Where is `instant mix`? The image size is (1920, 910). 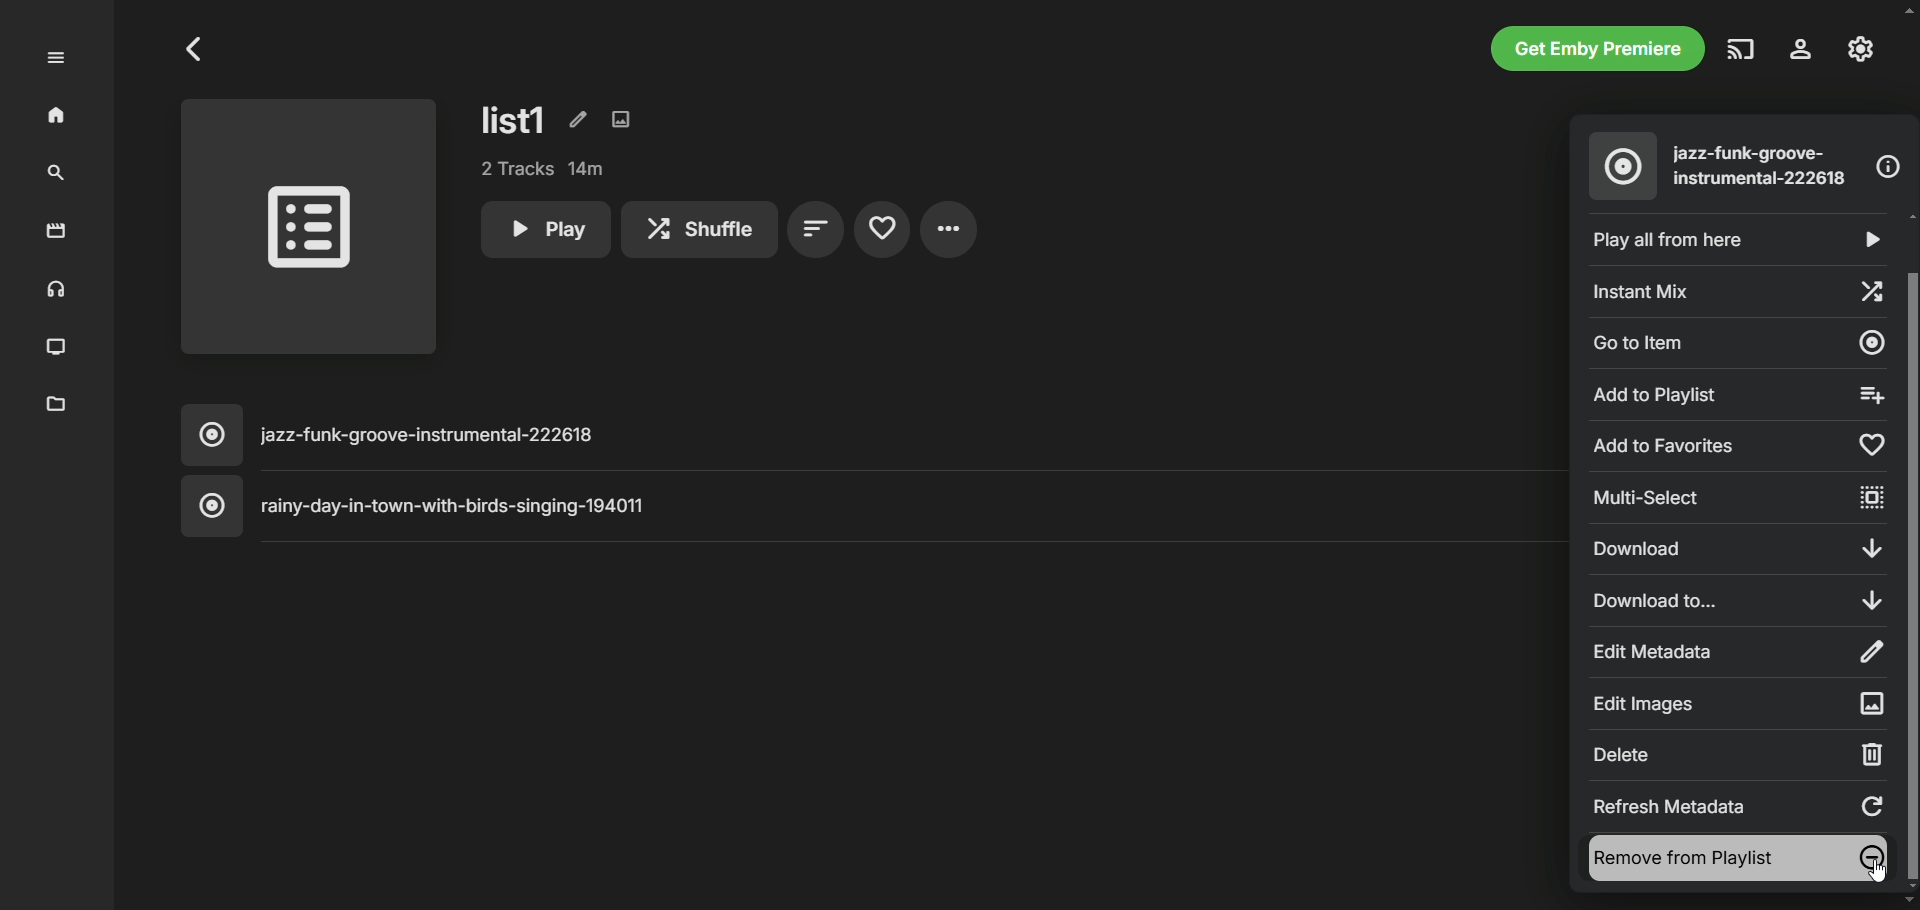
instant mix is located at coordinates (1735, 289).